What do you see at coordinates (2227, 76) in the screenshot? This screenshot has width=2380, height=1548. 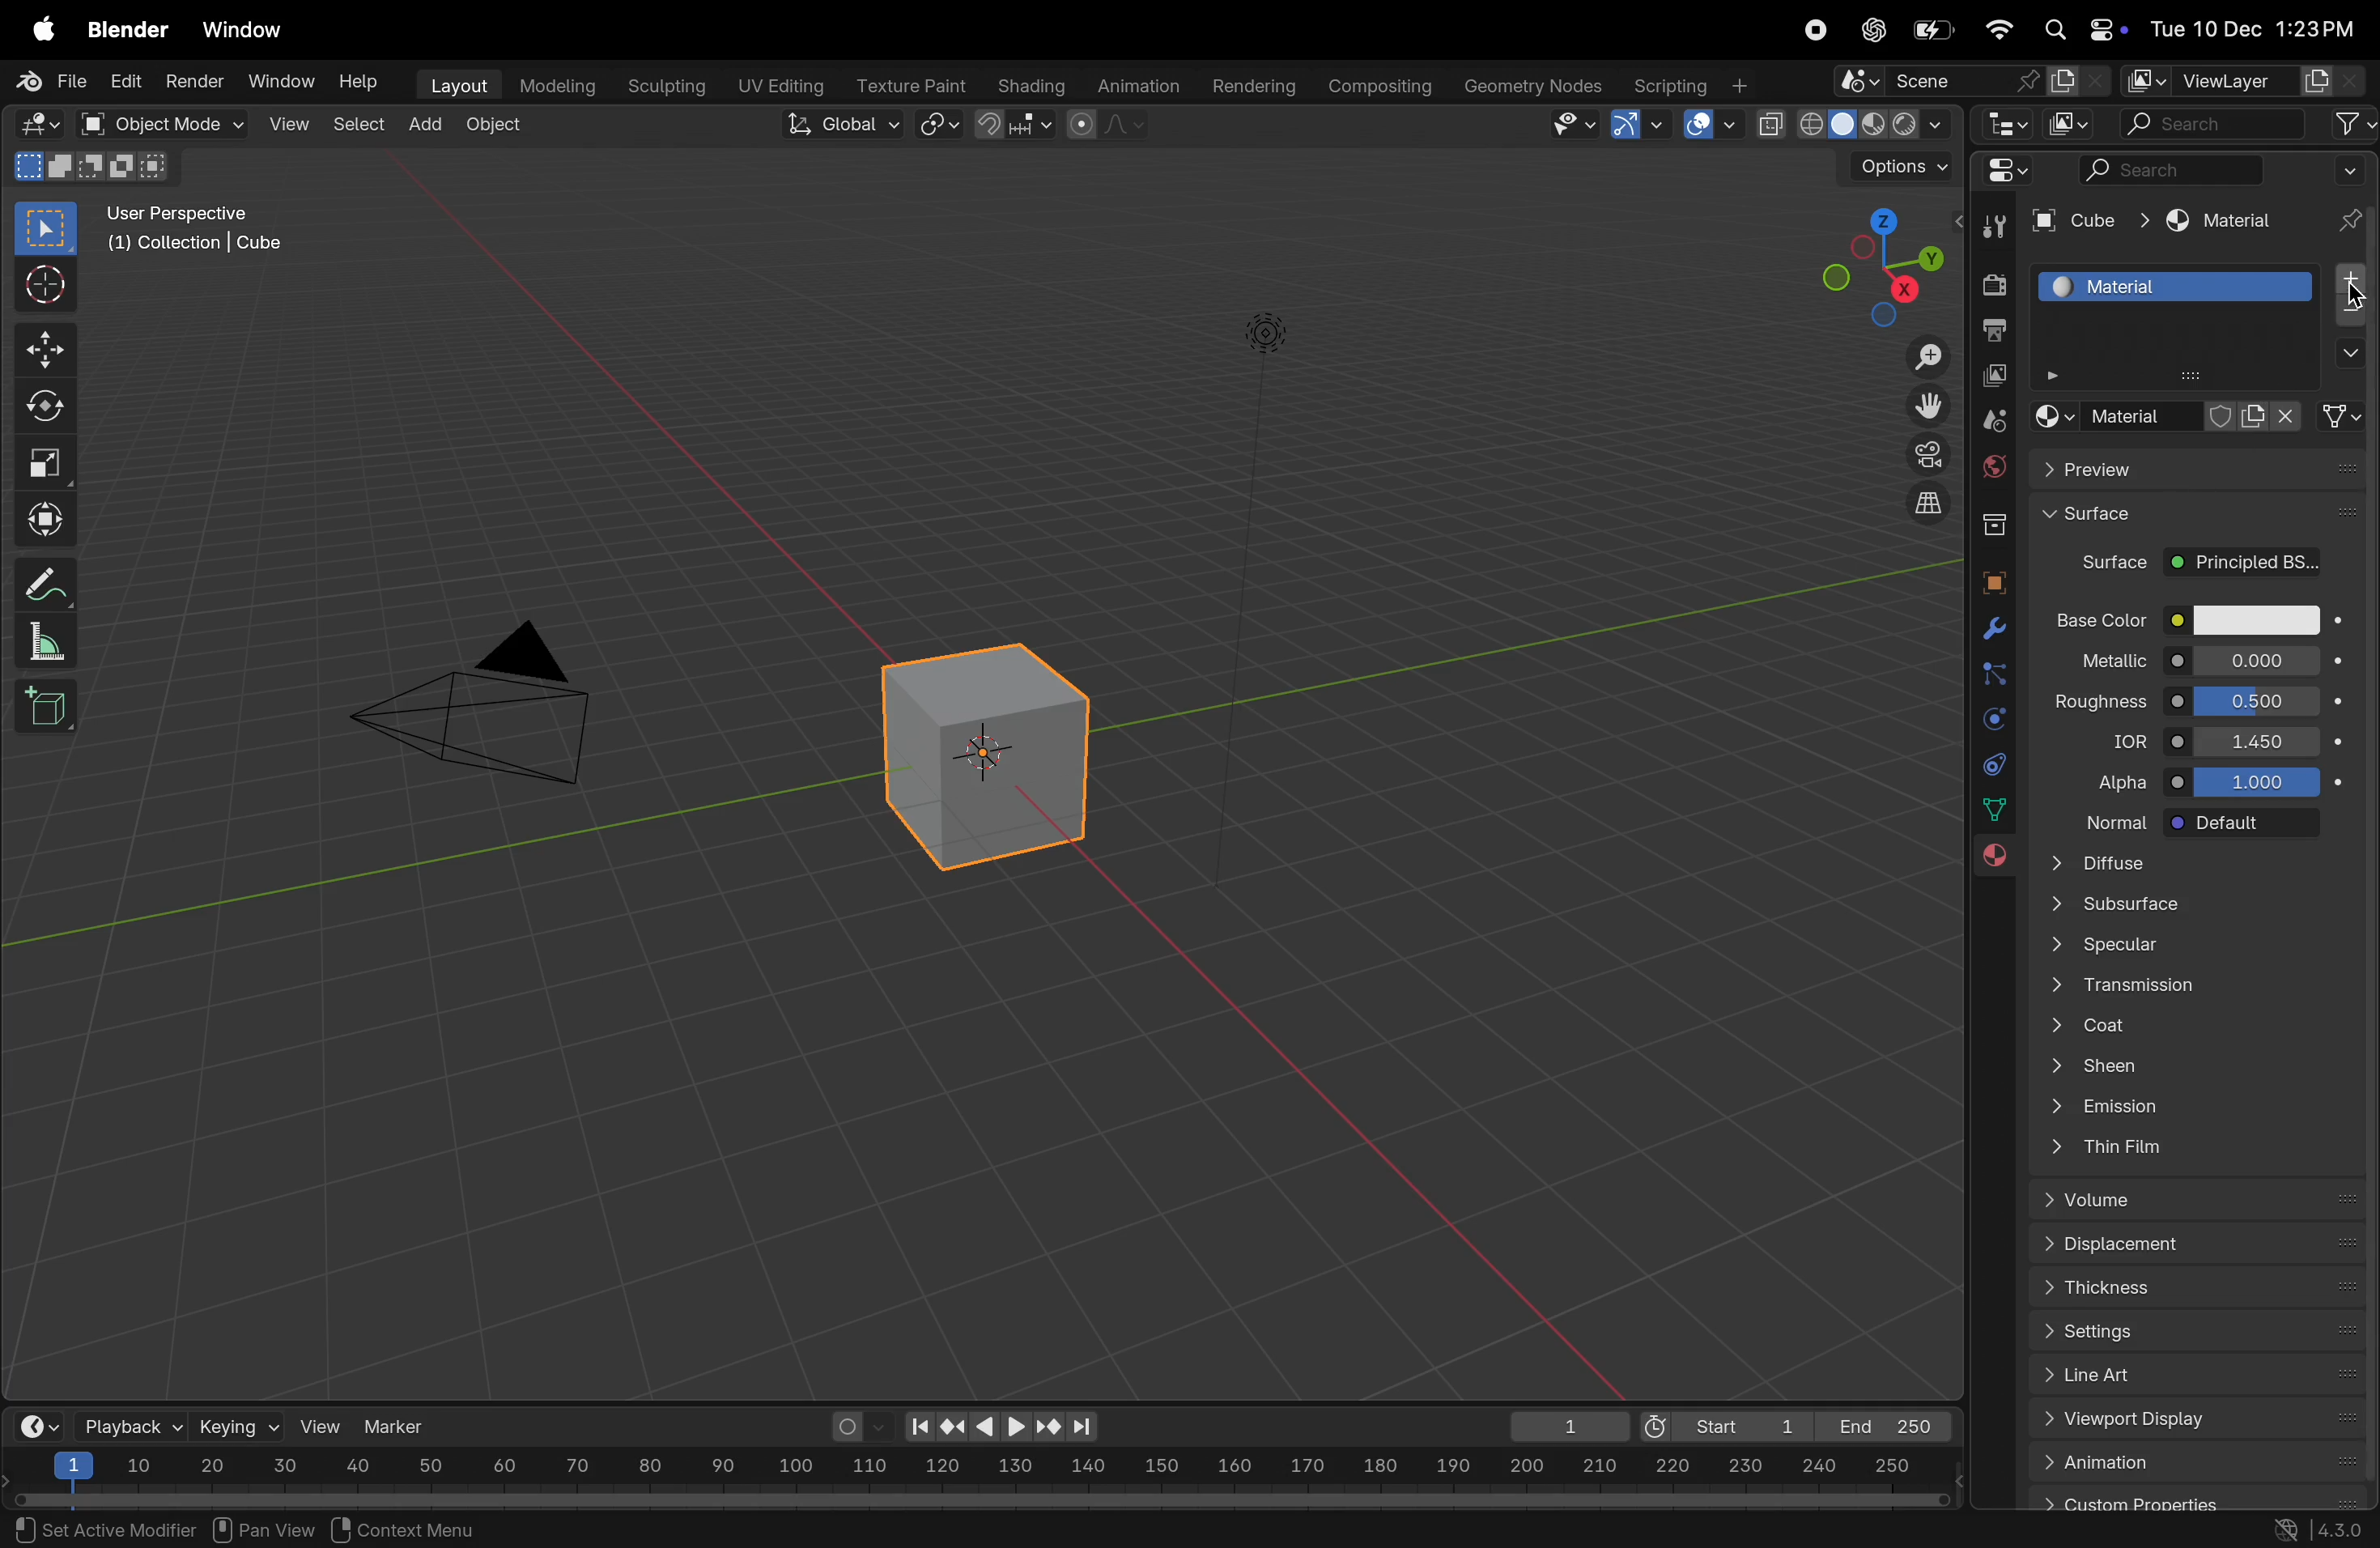 I see `view layer` at bounding box center [2227, 76].